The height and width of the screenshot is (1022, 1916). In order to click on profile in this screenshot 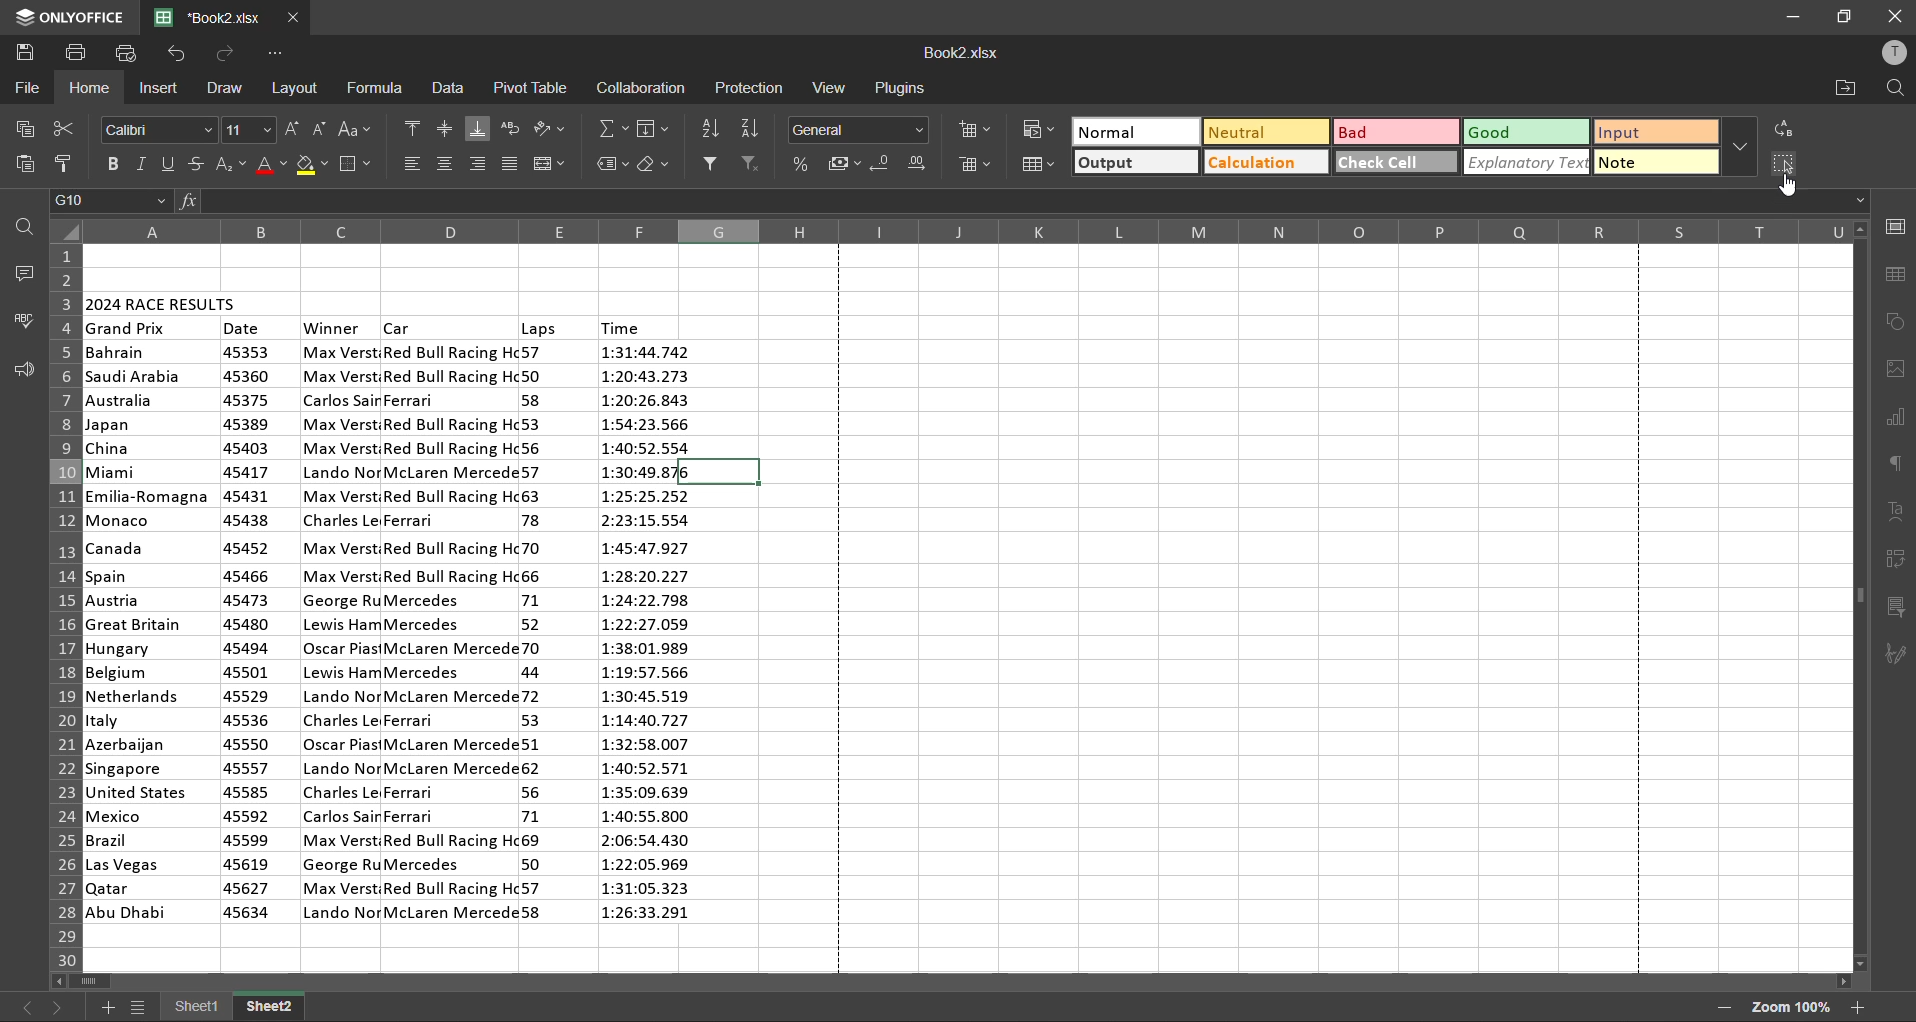, I will do `click(1887, 52)`.